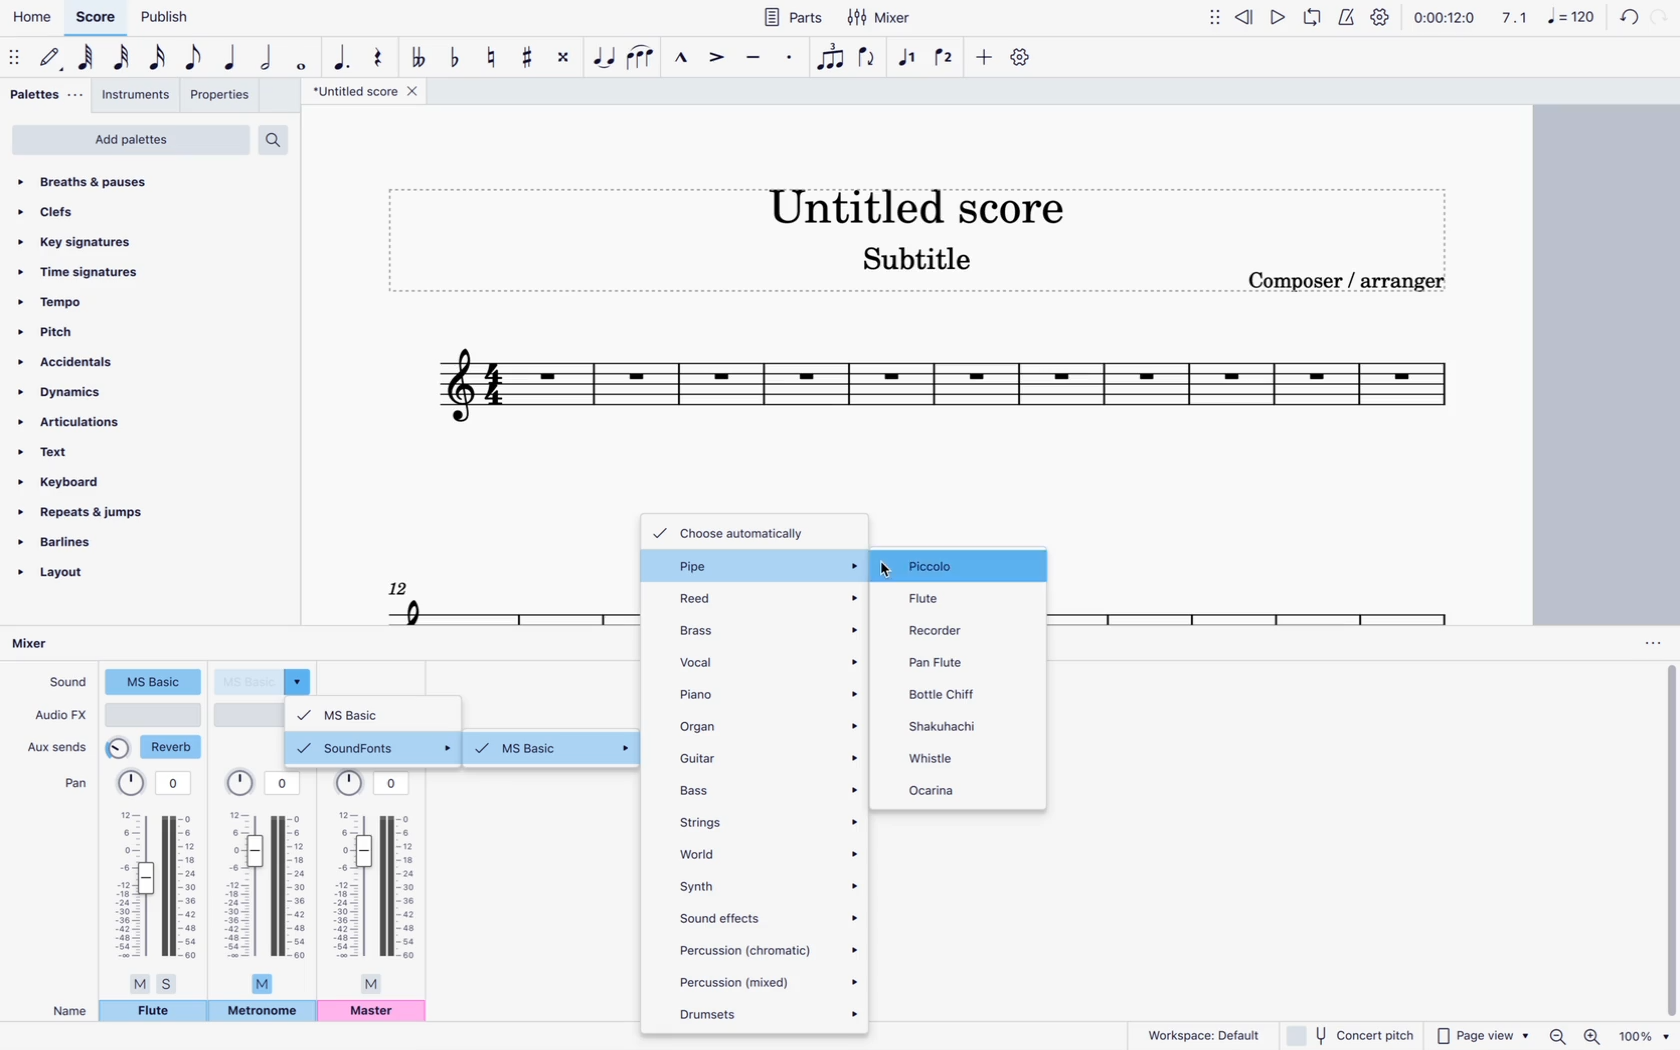 This screenshot has height=1050, width=1680. I want to click on toggle double sharp, so click(564, 59).